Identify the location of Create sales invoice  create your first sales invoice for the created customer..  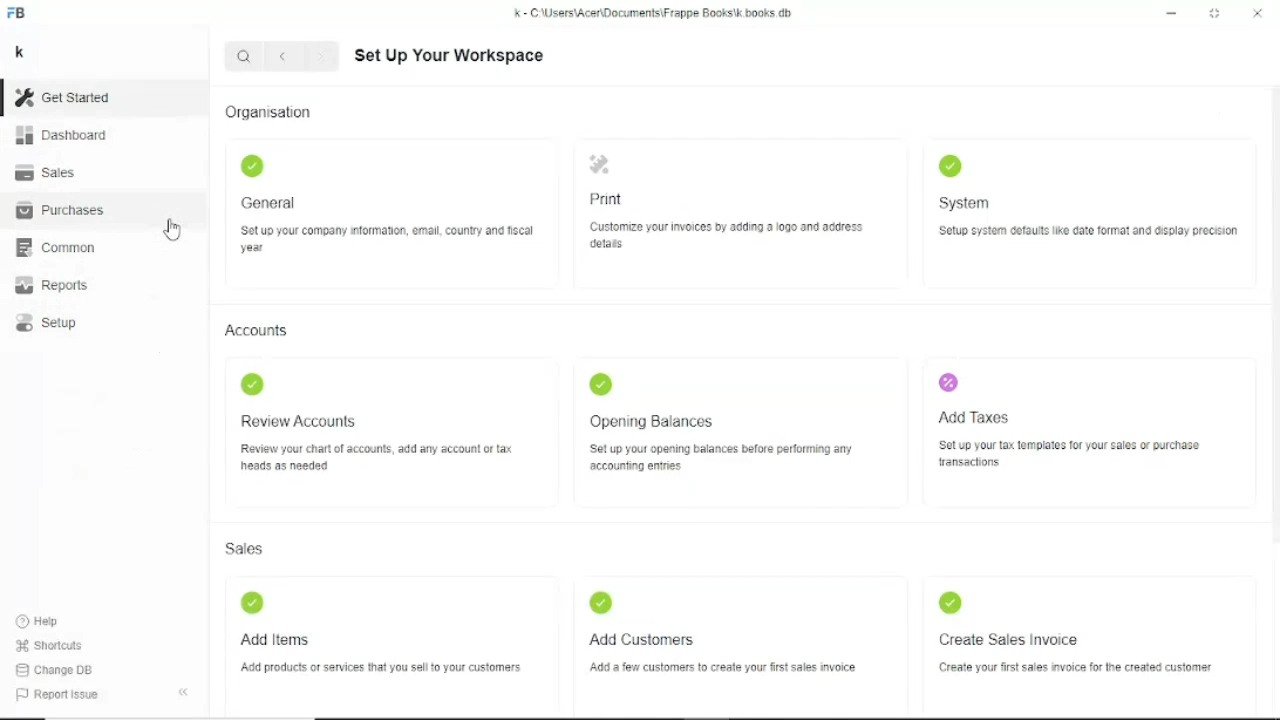
(1076, 637).